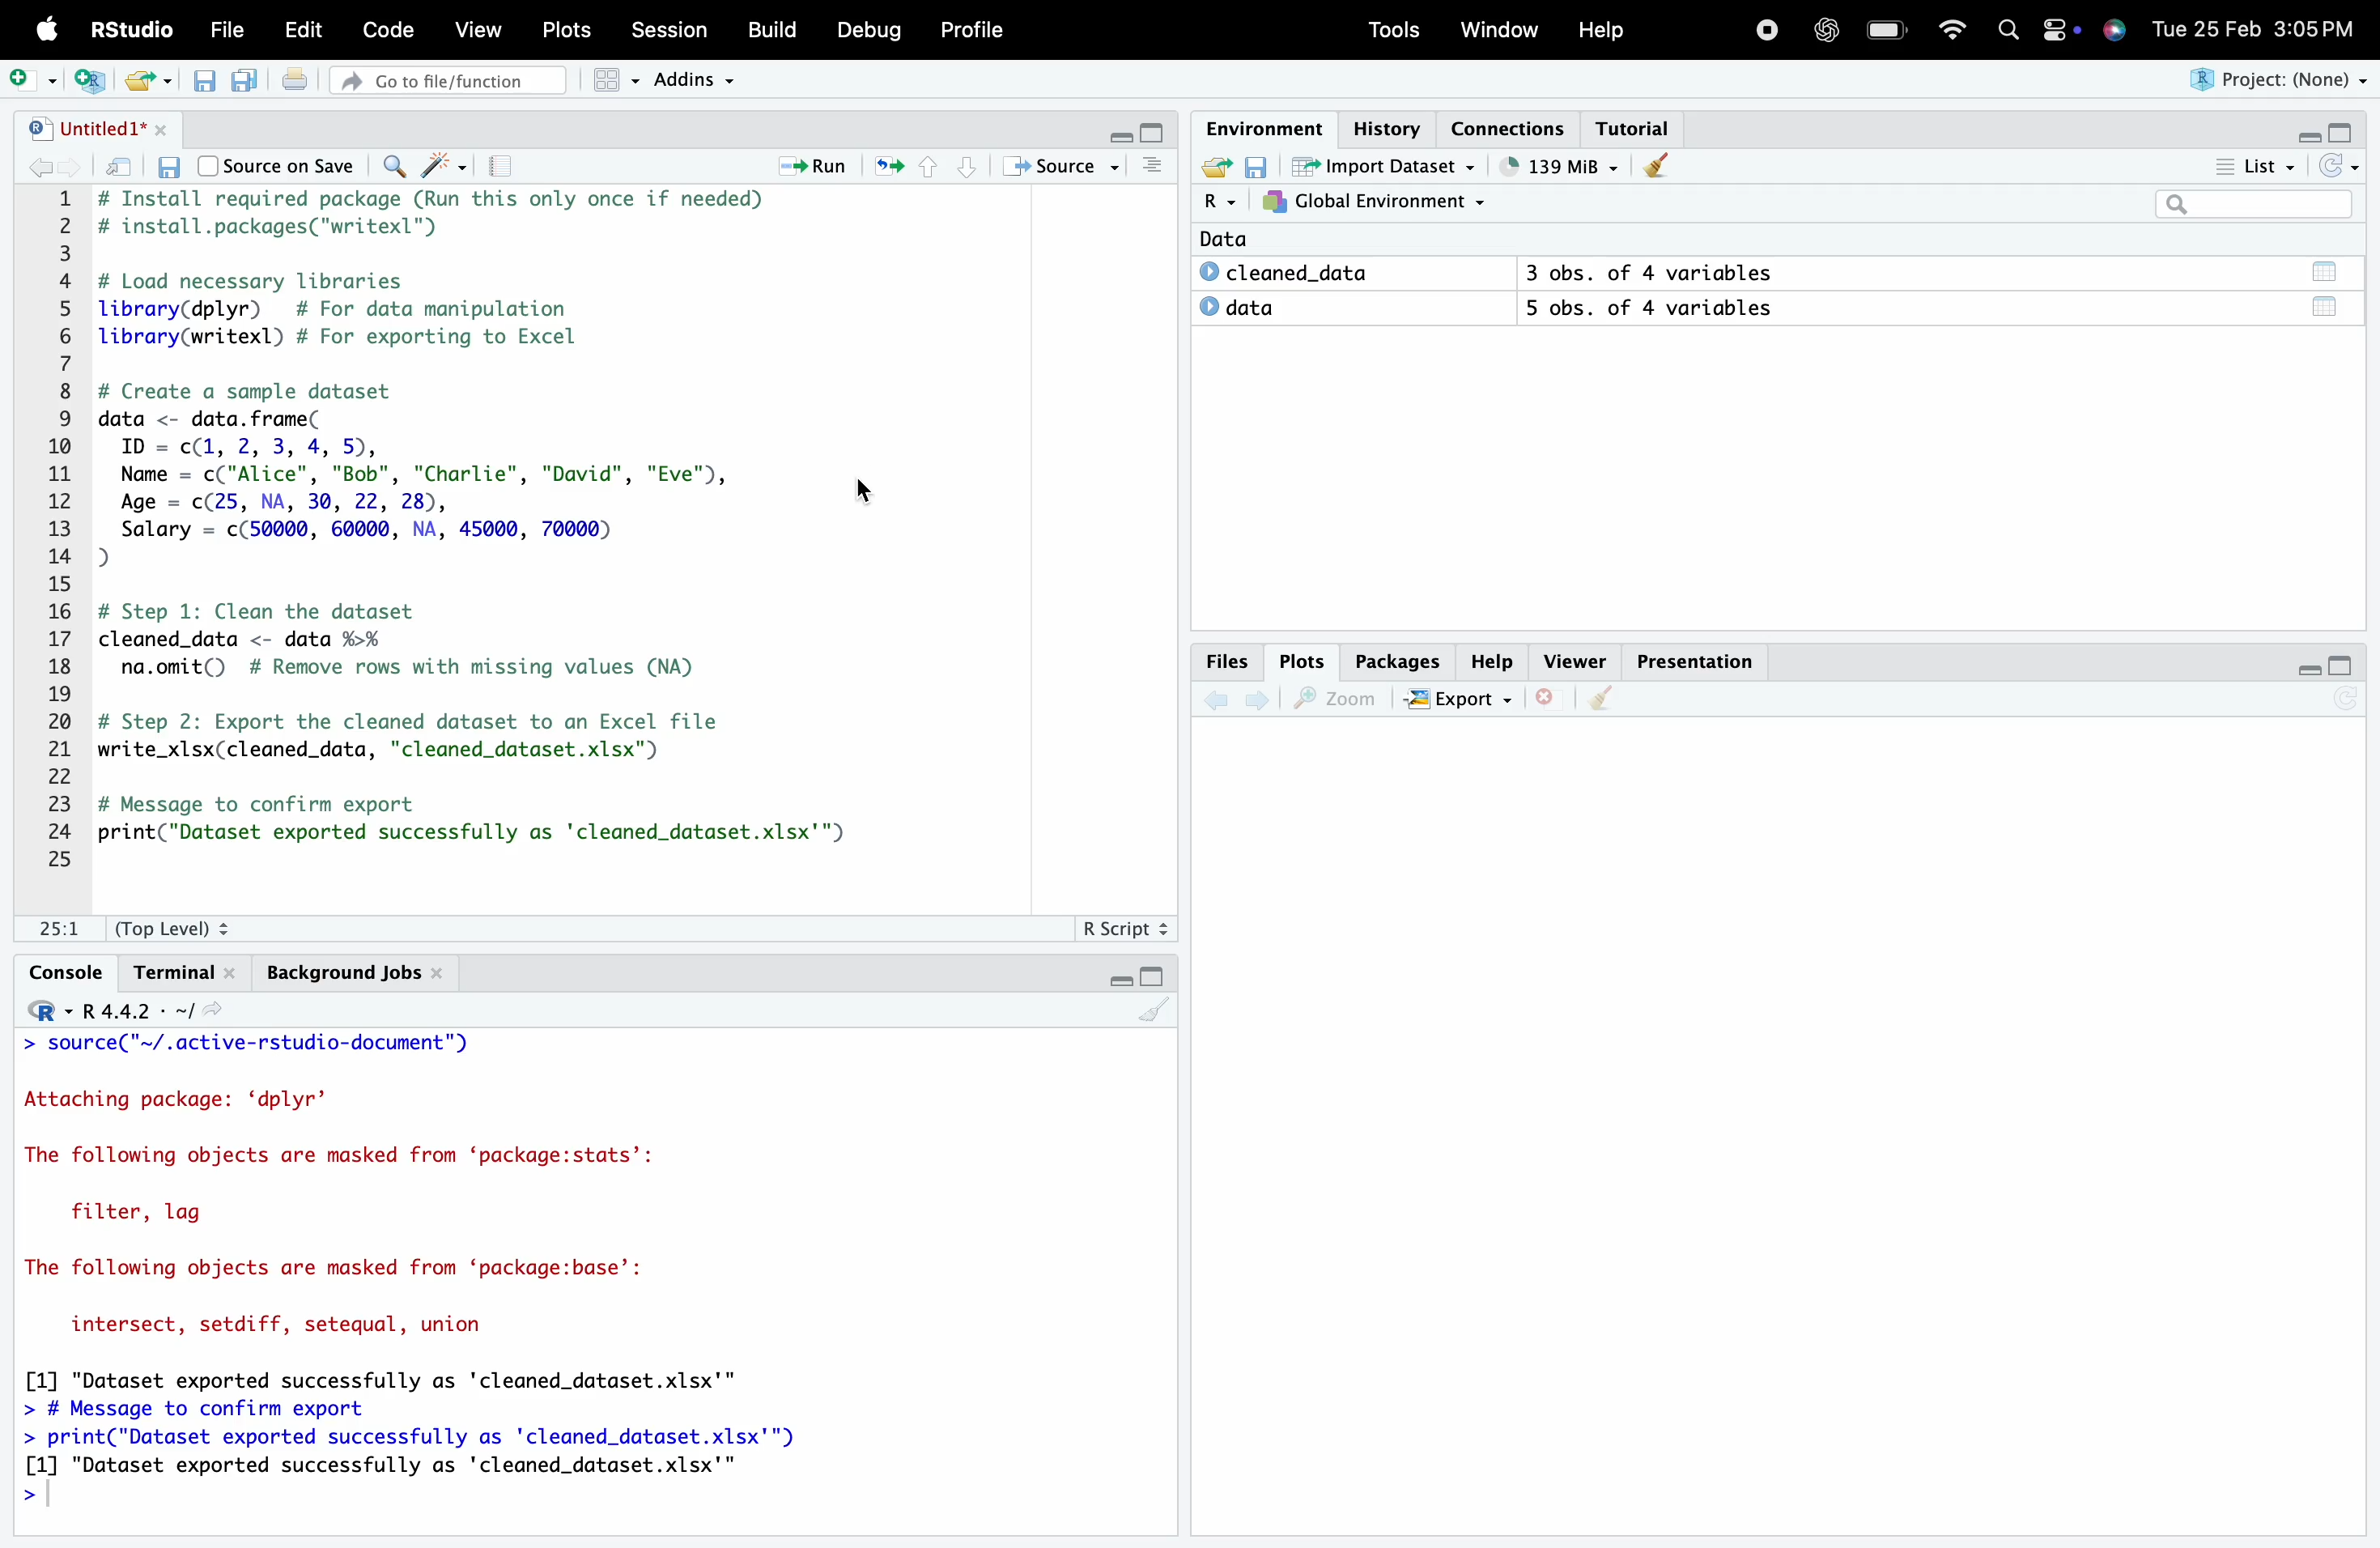 The image size is (2380, 1548). Describe the element at coordinates (1697, 662) in the screenshot. I see `Presentation` at that location.